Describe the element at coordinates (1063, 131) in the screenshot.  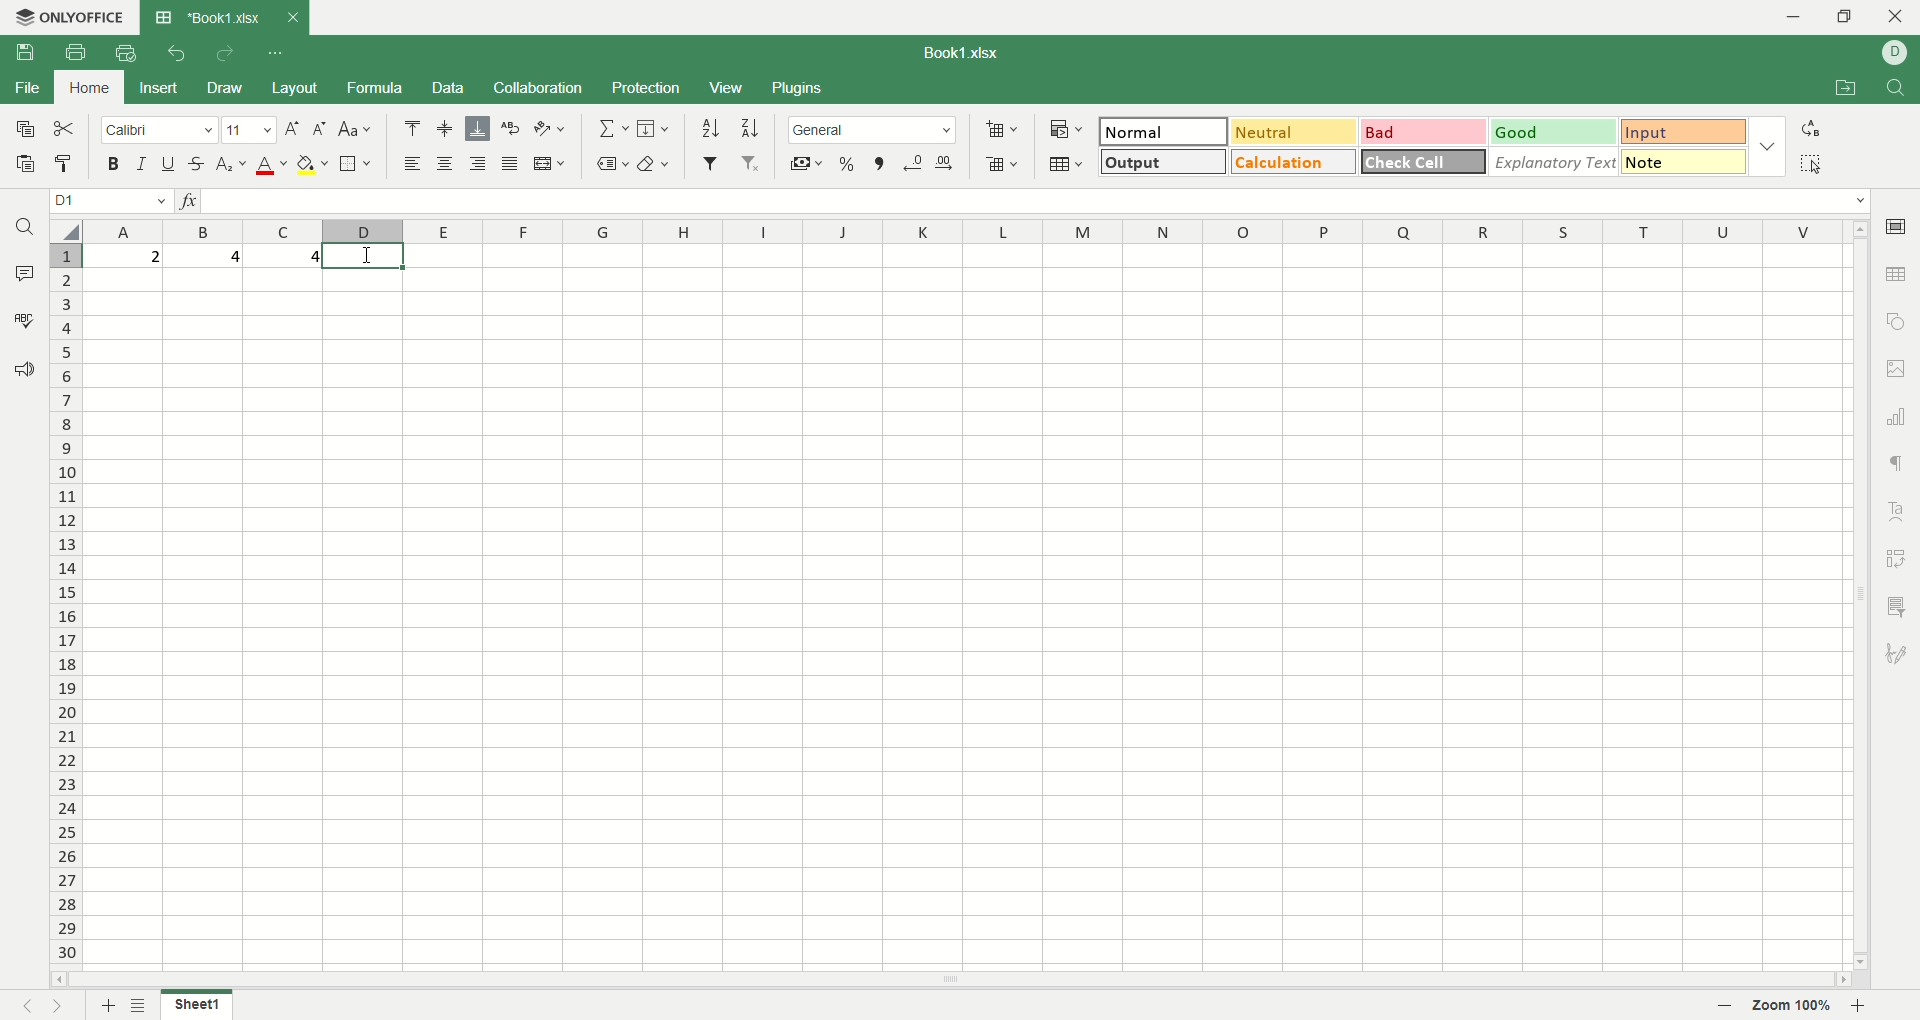
I see `conditional formatting` at that location.